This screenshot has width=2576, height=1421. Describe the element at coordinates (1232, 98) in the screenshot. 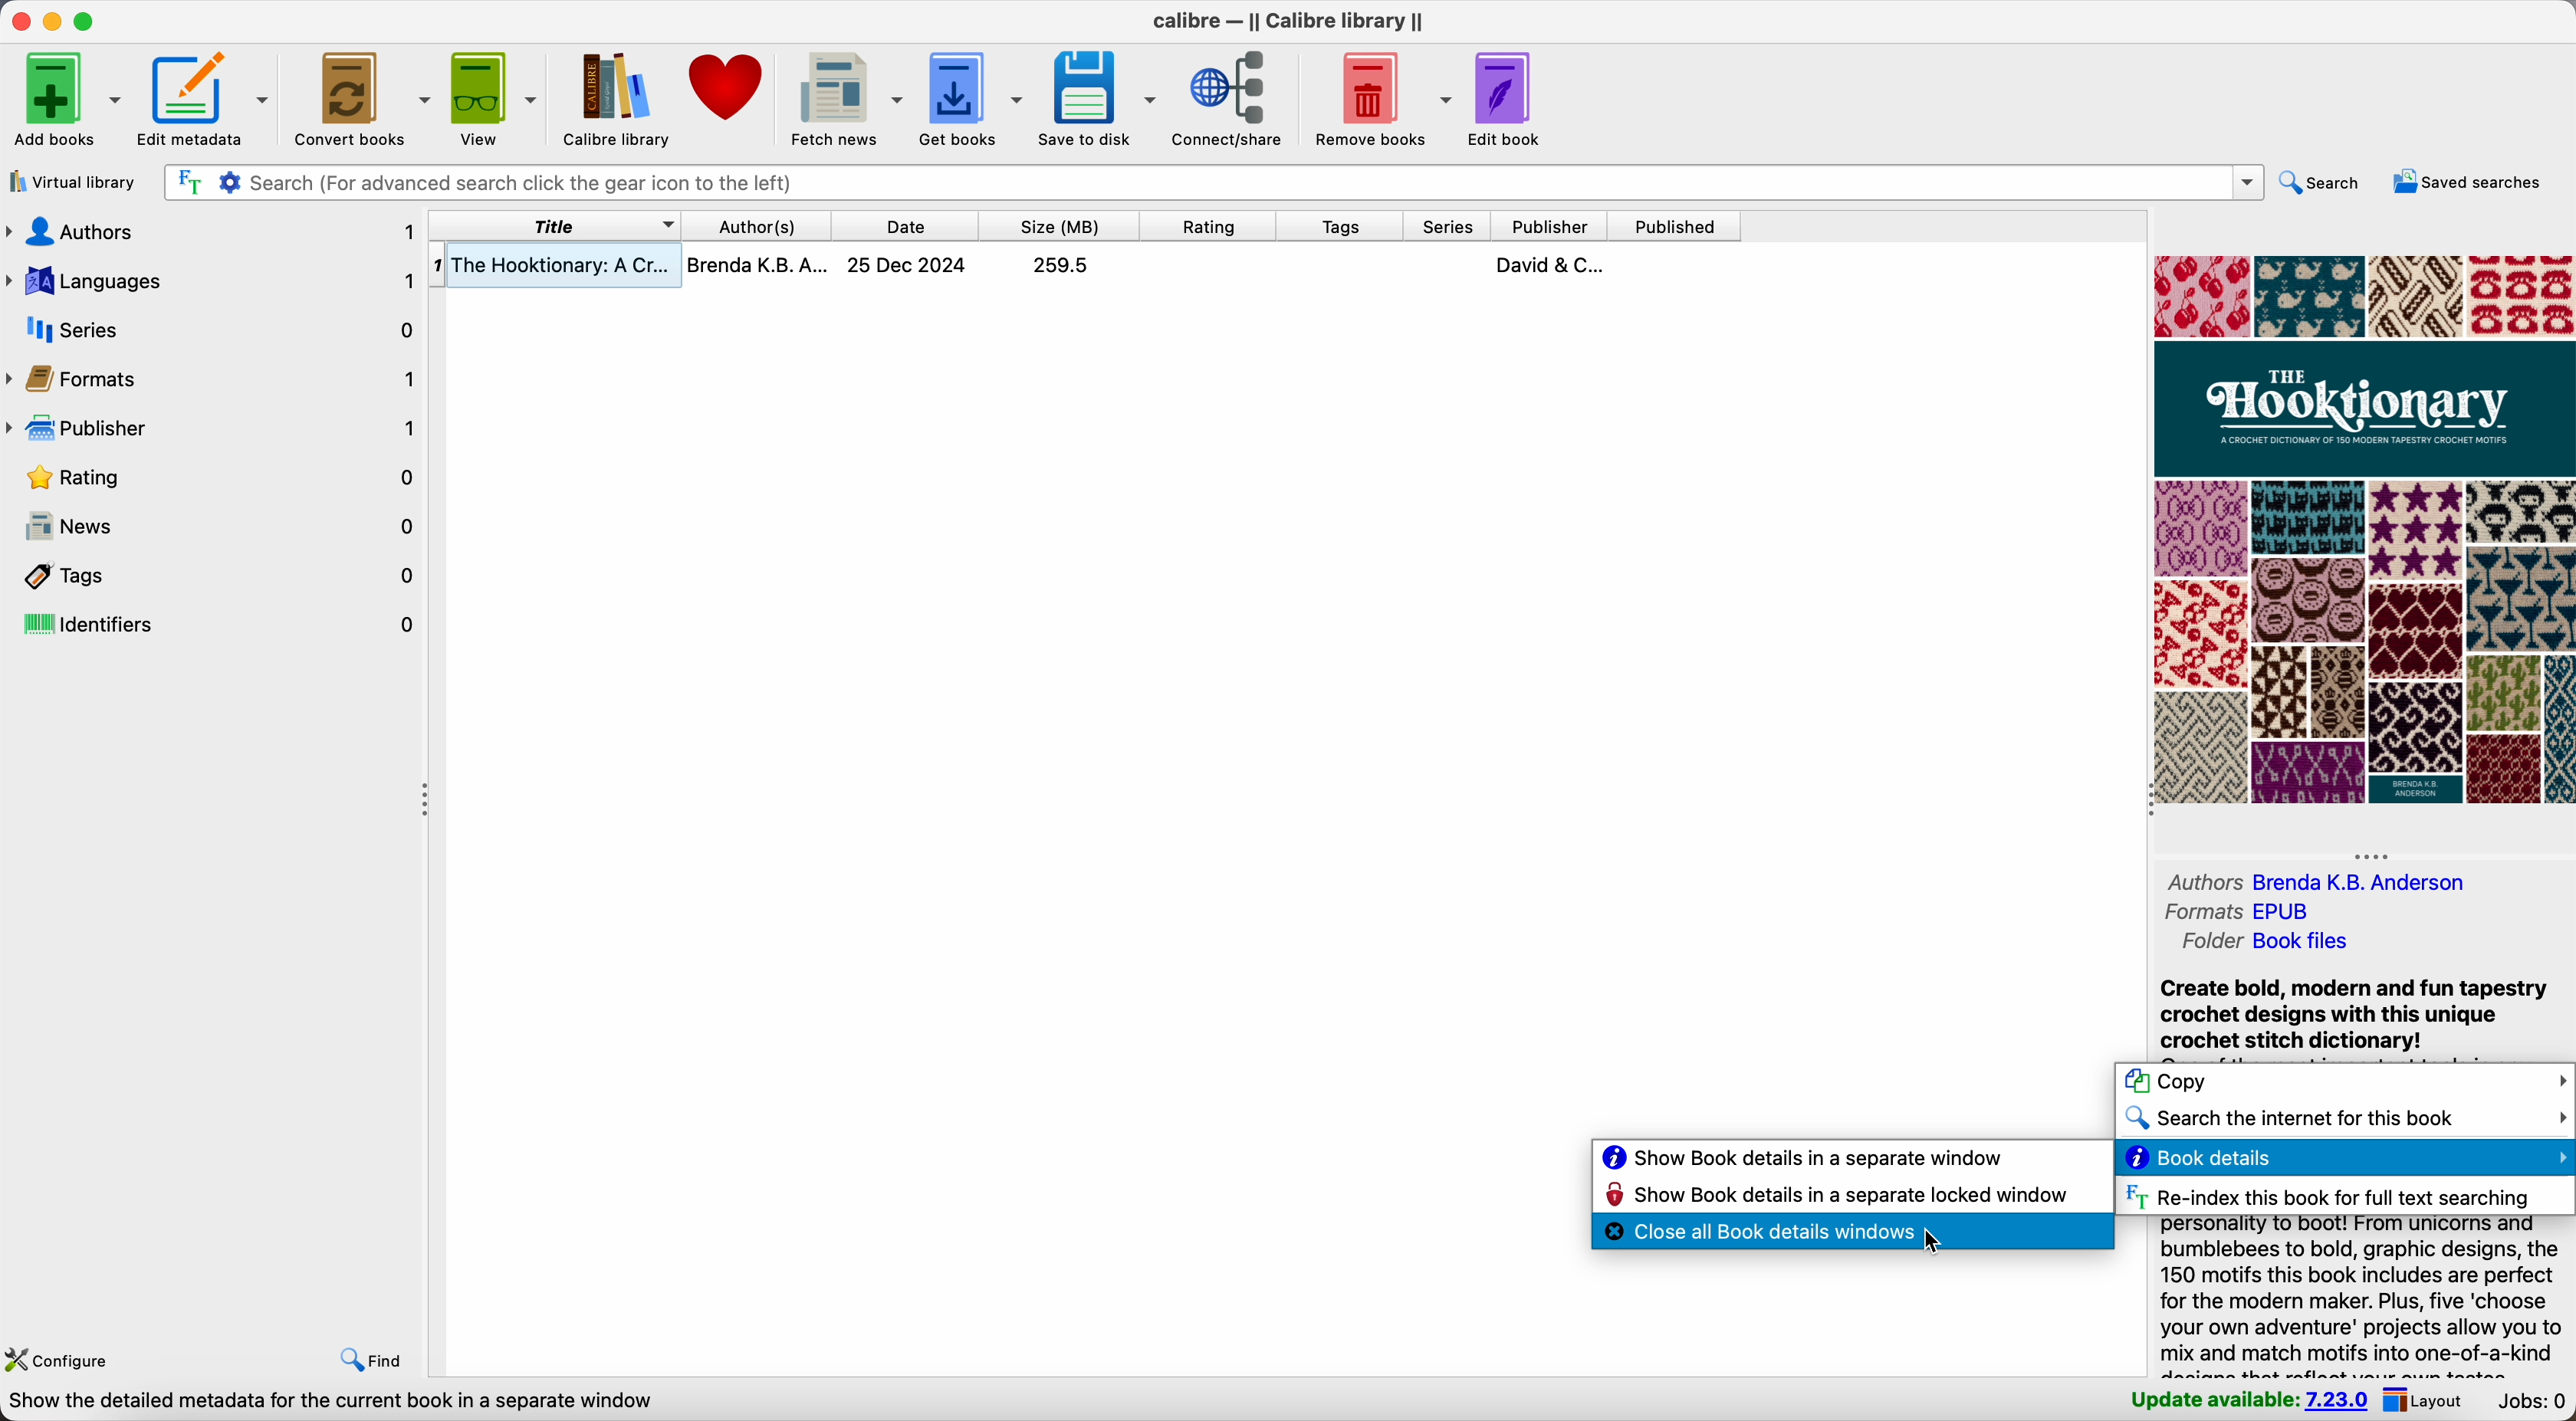

I see `connect/share` at that location.